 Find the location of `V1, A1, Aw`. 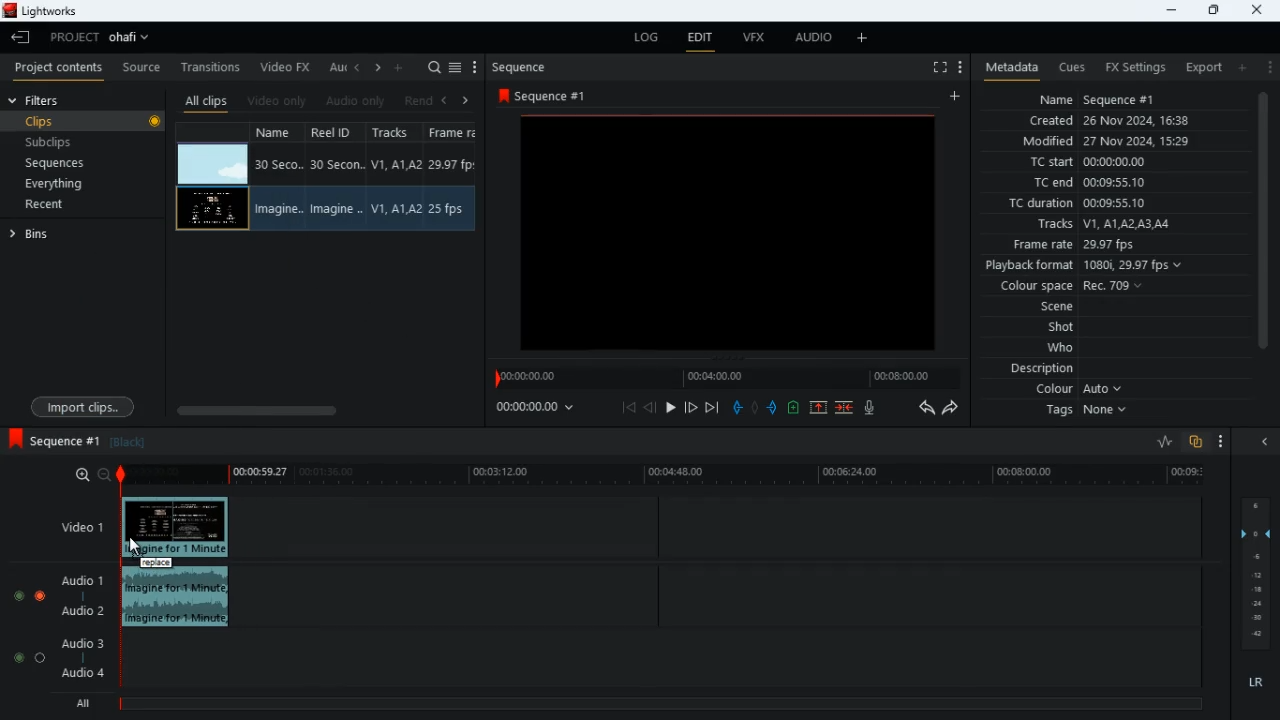

V1, A1, Aw is located at coordinates (395, 210).